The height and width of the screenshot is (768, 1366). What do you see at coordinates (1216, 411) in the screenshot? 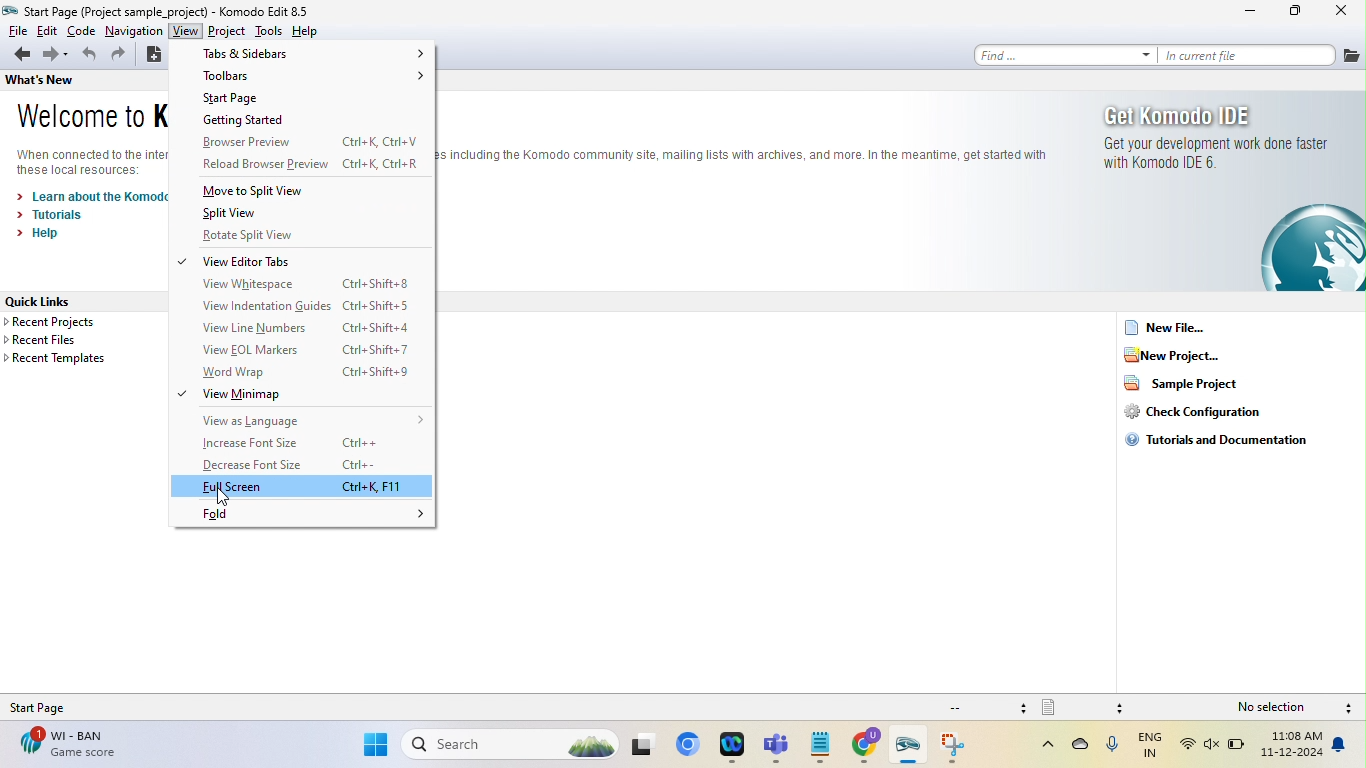
I see `check configuration` at bounding box center [1216, 411].